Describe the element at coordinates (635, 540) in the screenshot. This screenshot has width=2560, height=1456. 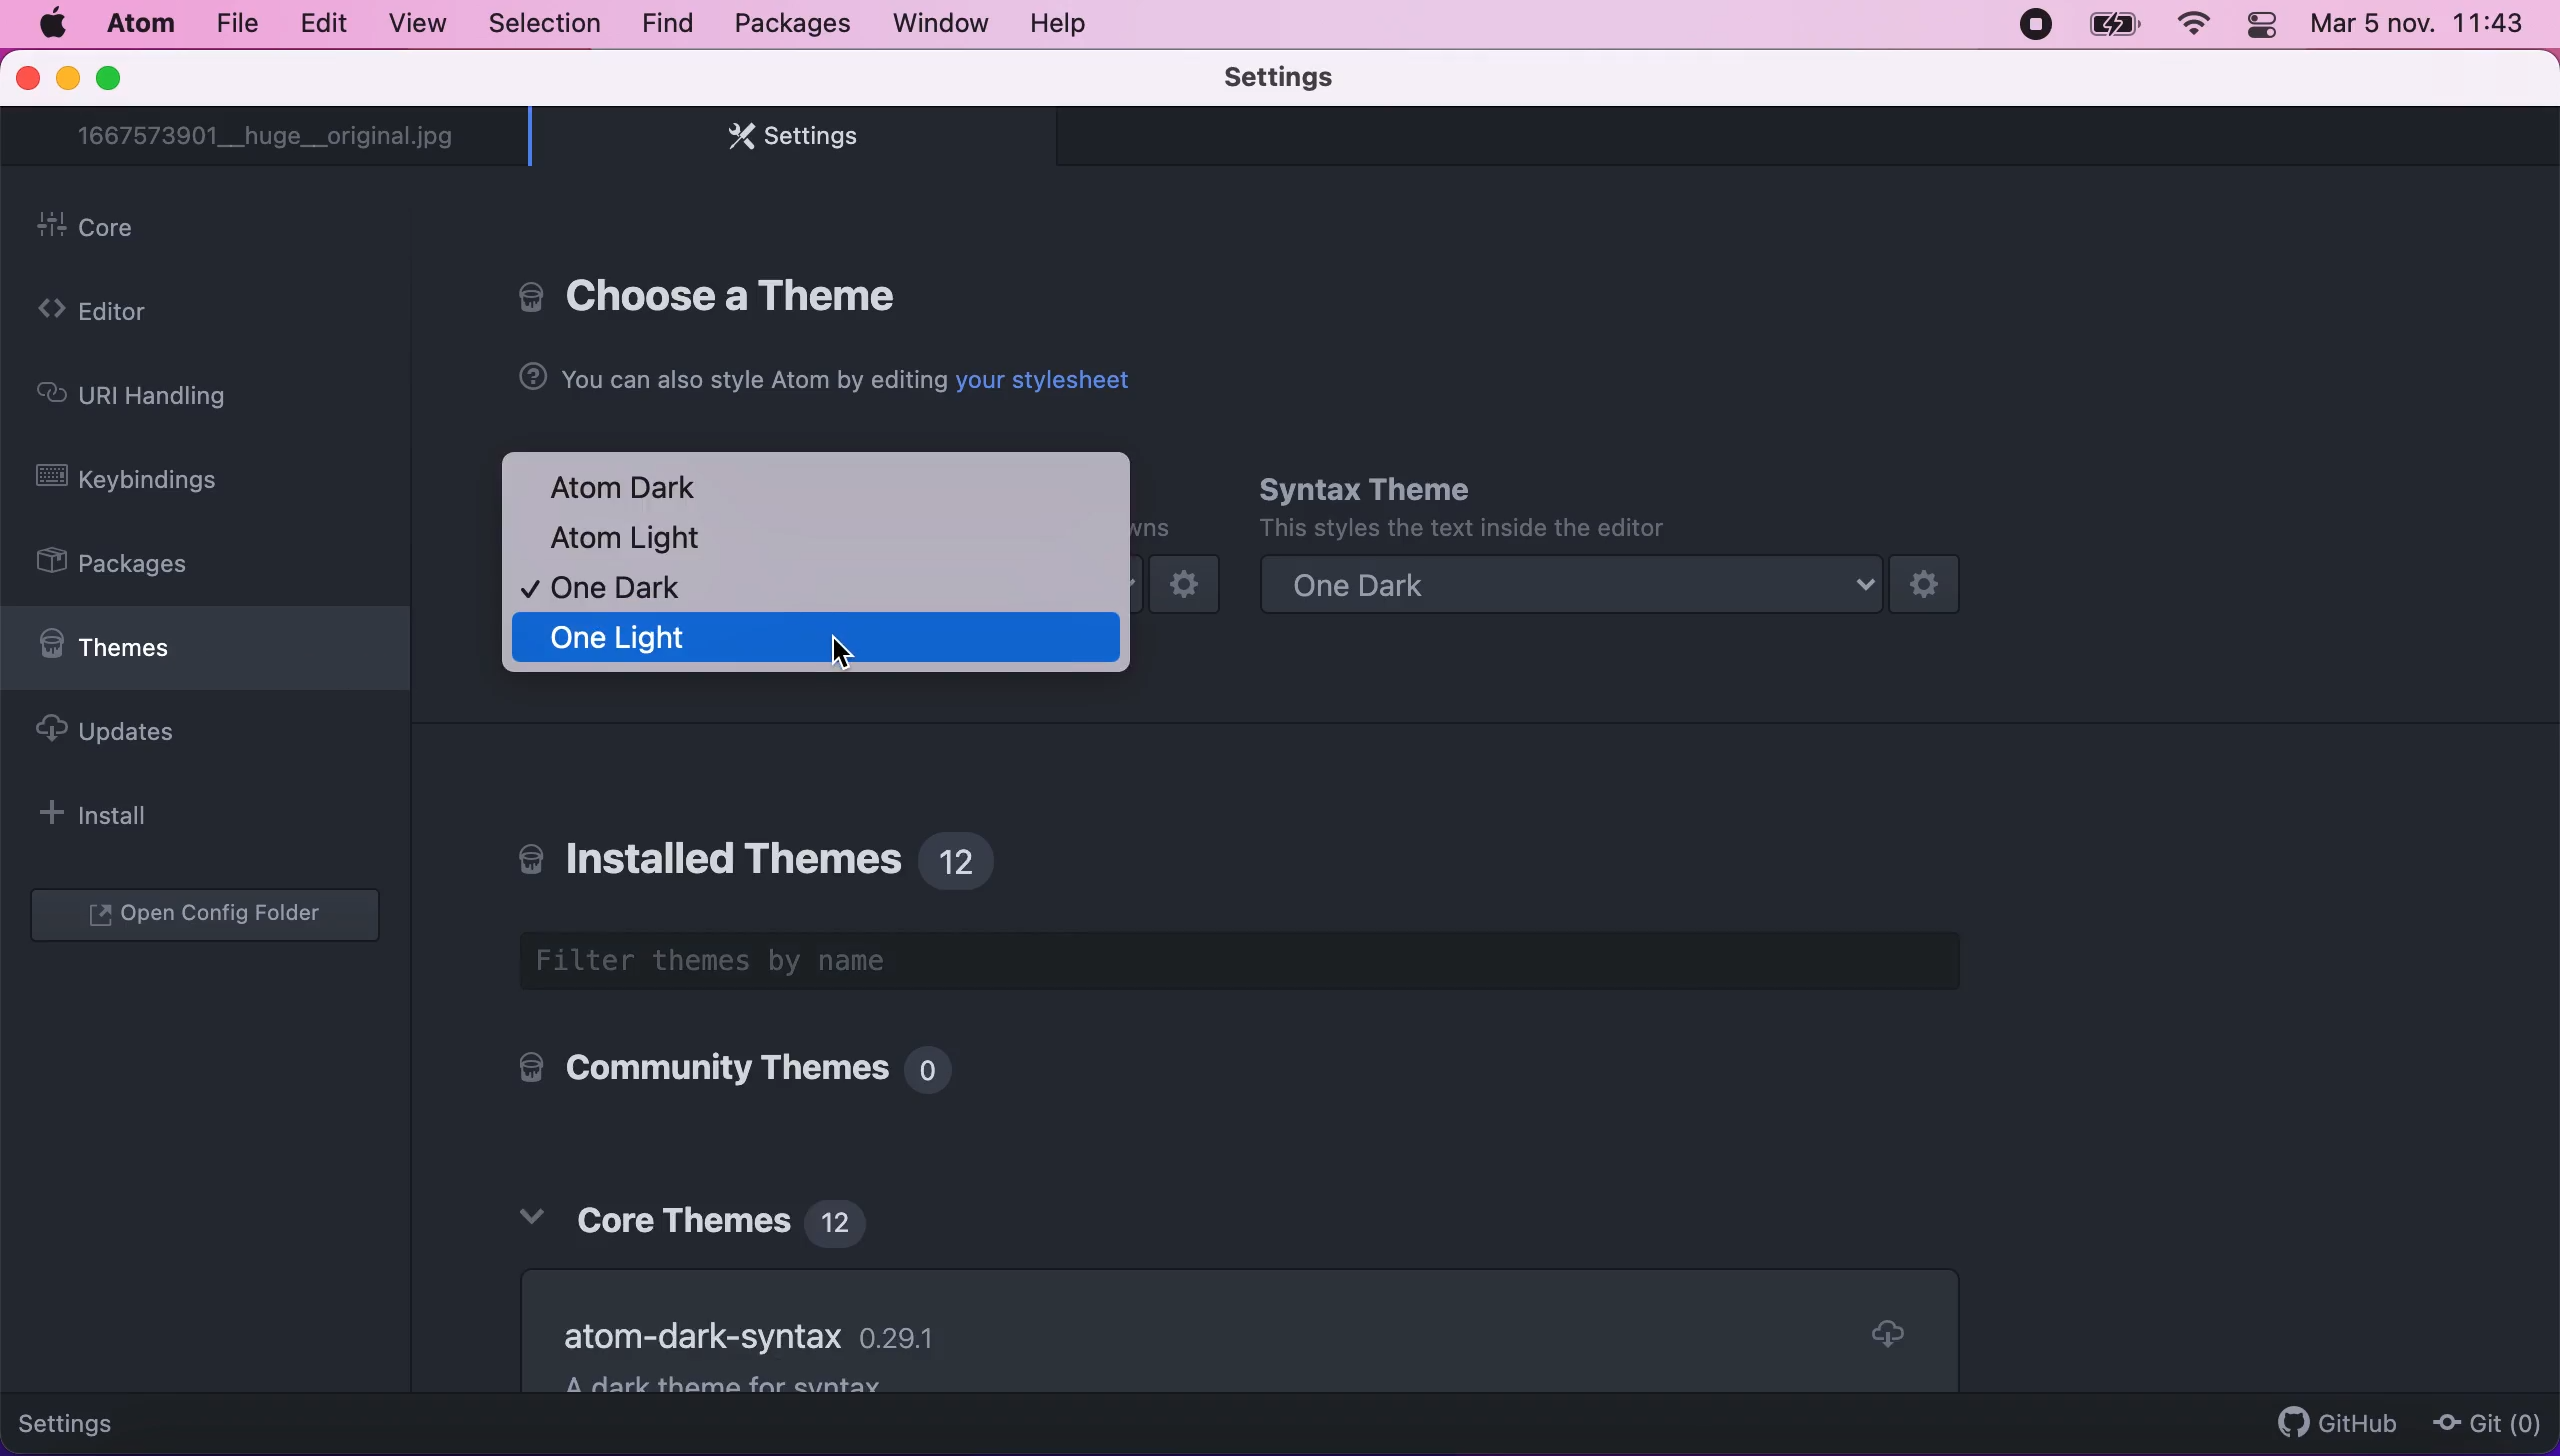
I see `atom light` at that location.